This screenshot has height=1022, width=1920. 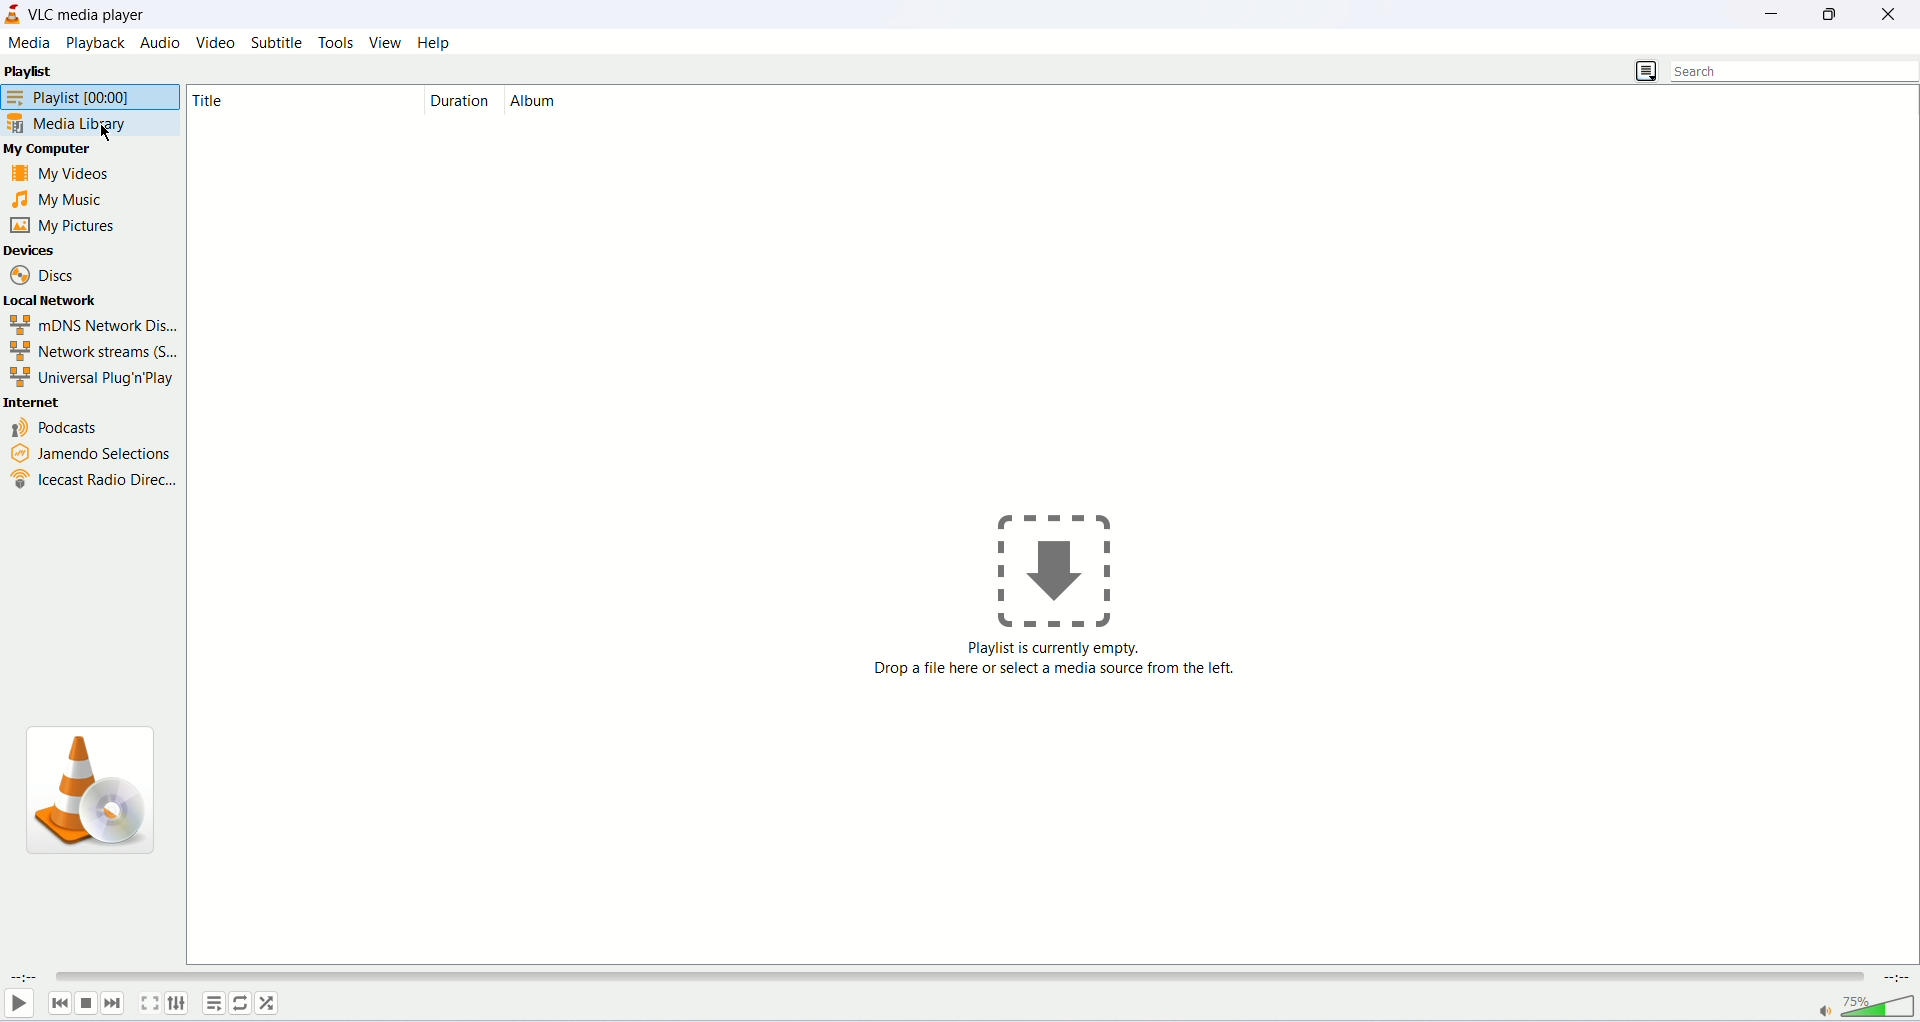 What do you see at coordinates (537, 101) in the screenshot?
I see `album` at bounding box center [537, 101].